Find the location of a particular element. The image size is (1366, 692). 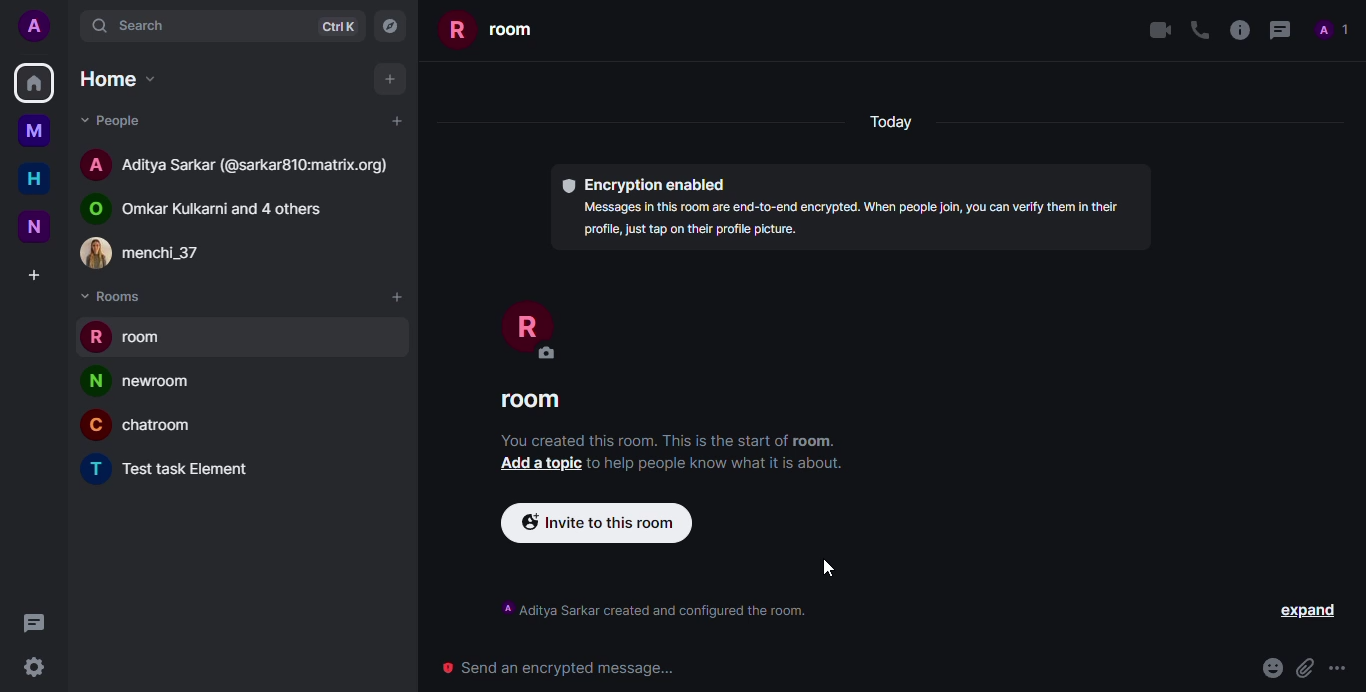

invite to this room is located at coordinates (595, 524).